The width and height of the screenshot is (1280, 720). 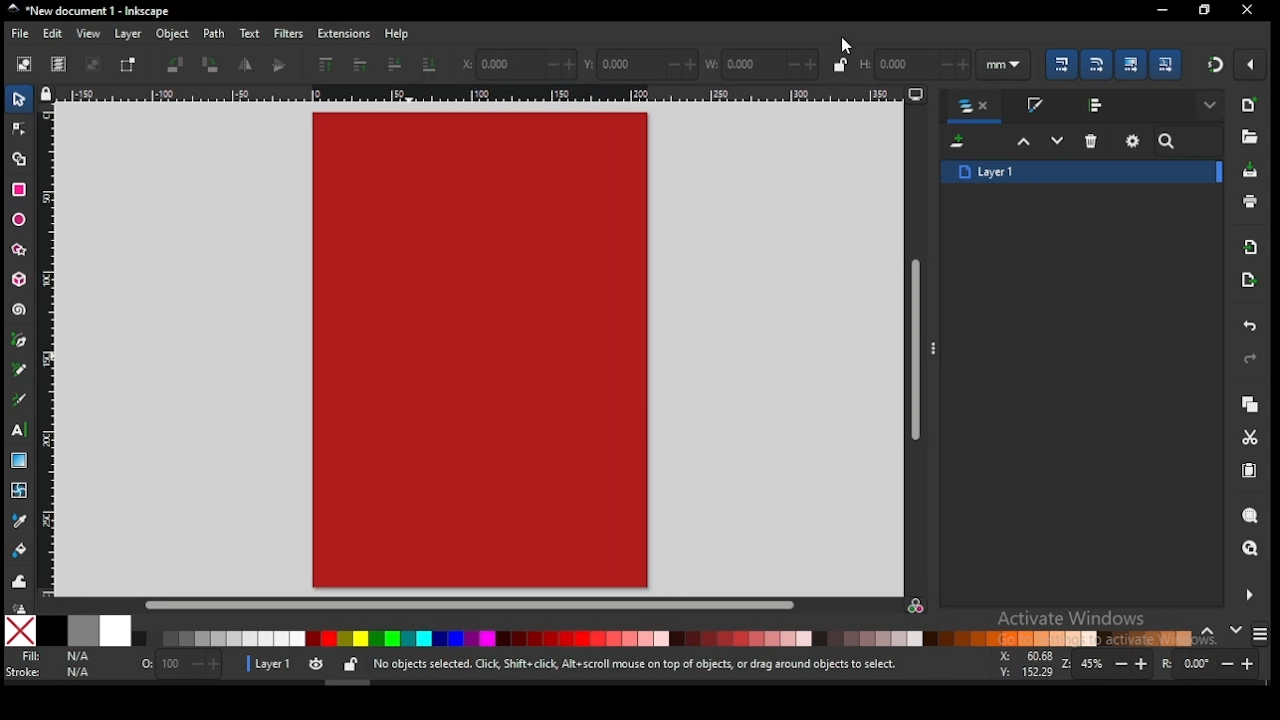 I want to click on new layer, so click(x=960, y=143).